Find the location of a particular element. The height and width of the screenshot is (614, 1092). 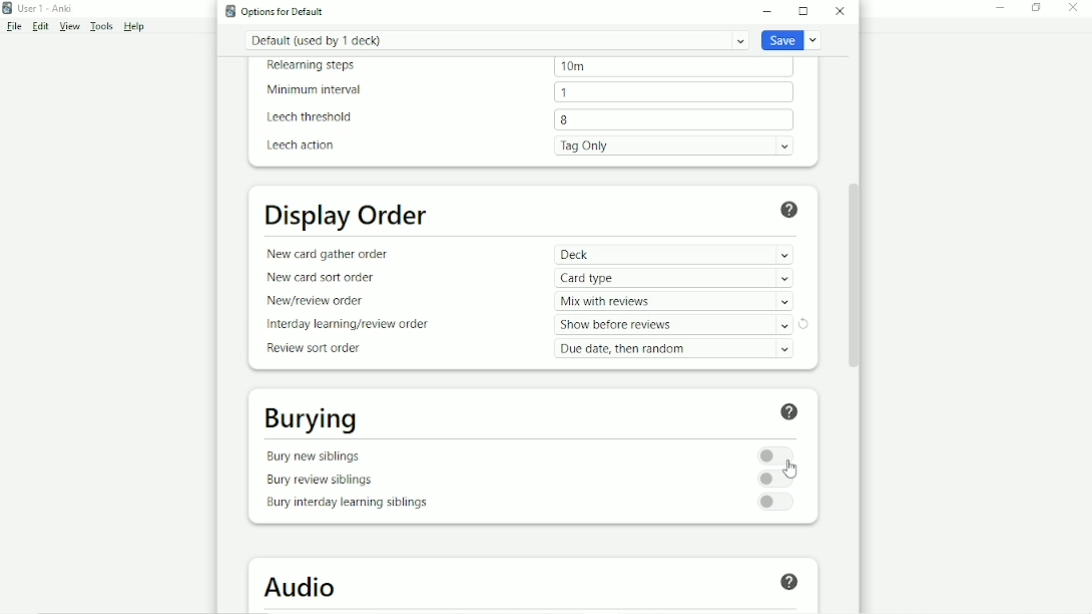

Show before reviews is located at coordinates (673, 325).